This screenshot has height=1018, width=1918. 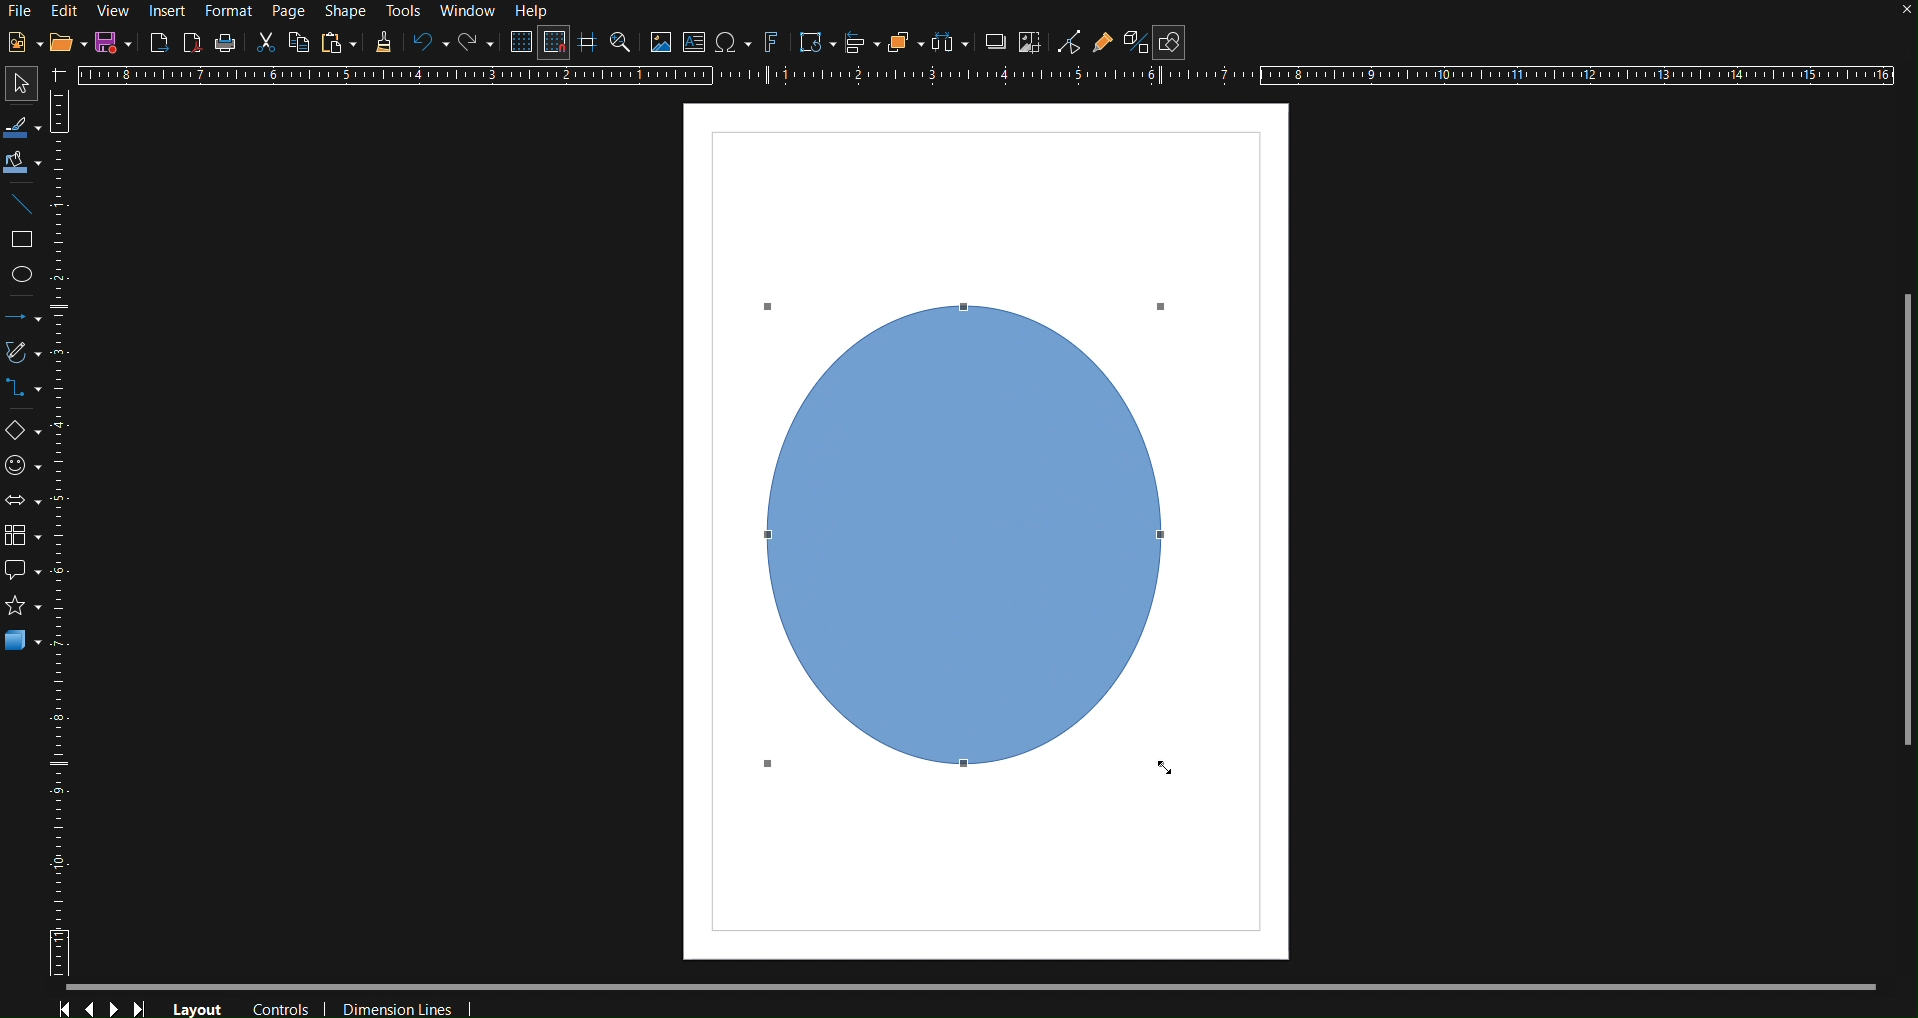 I want to click on Cut, so click(x=265, y=41).